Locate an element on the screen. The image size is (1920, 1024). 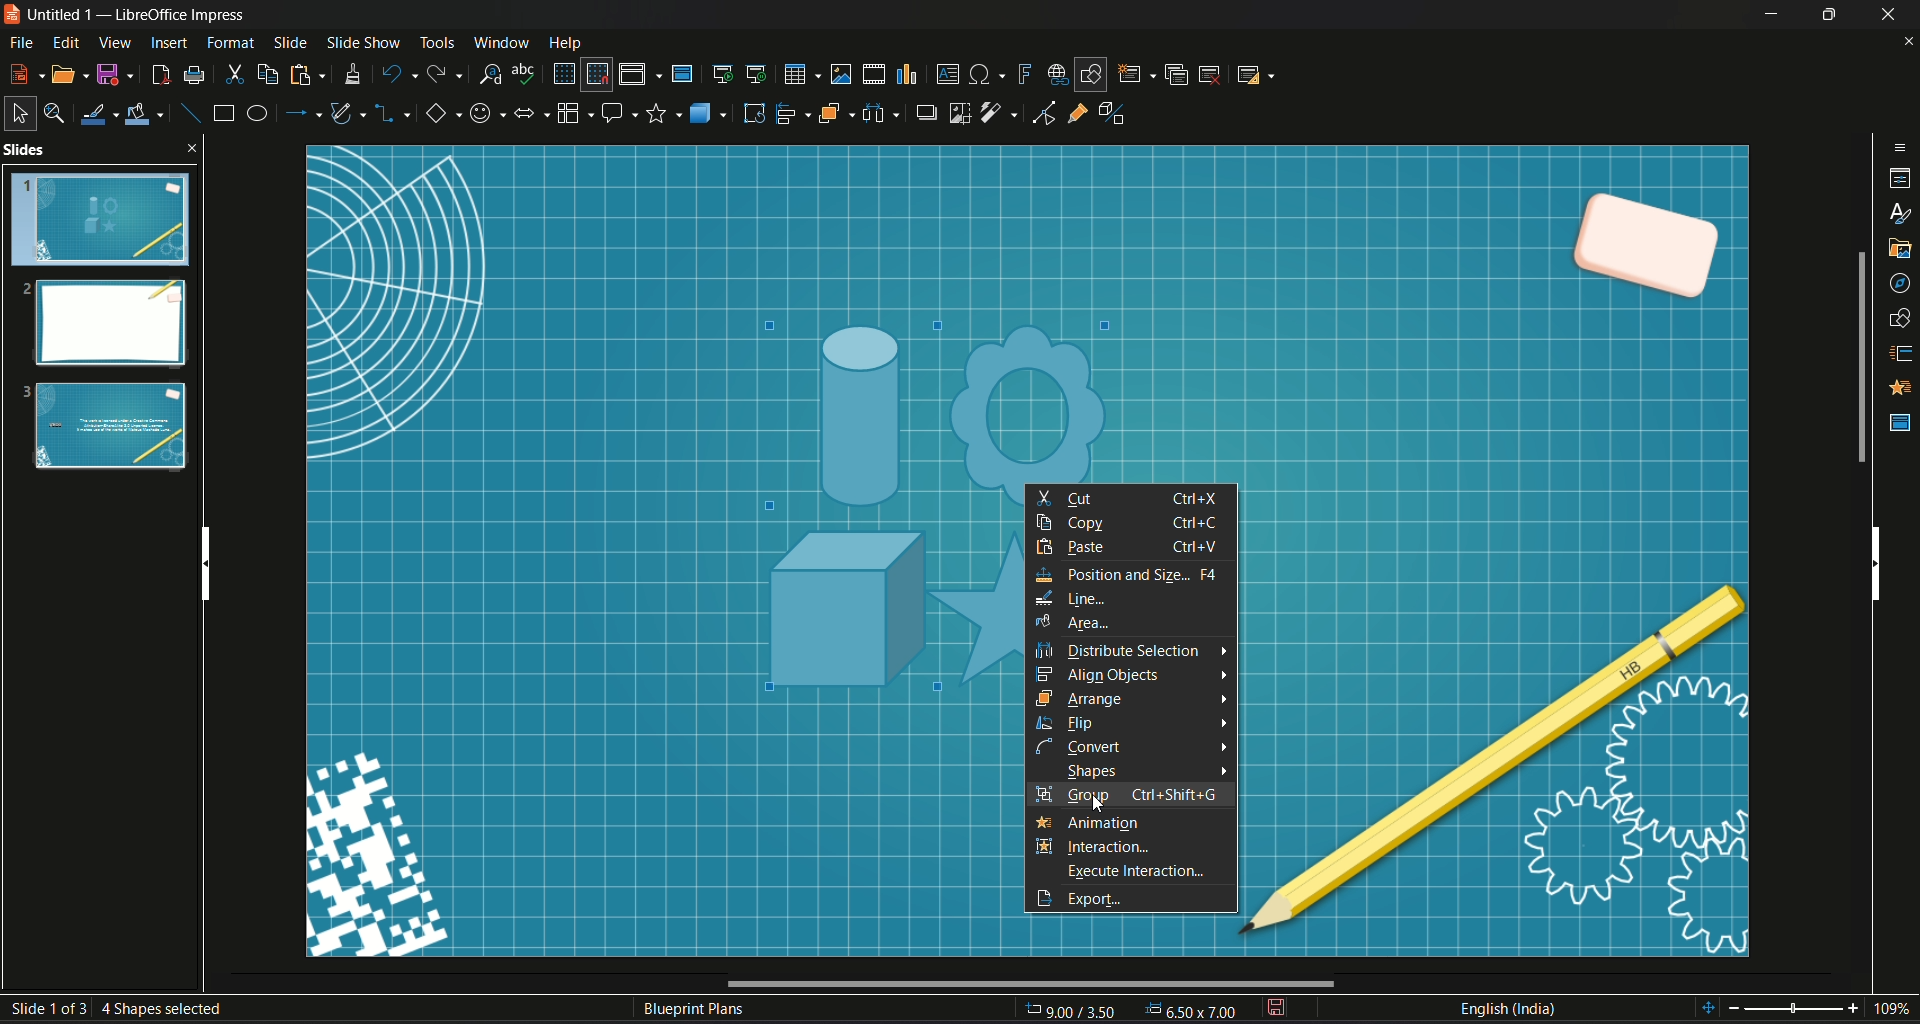
line color is located at coordinates (98, 114).